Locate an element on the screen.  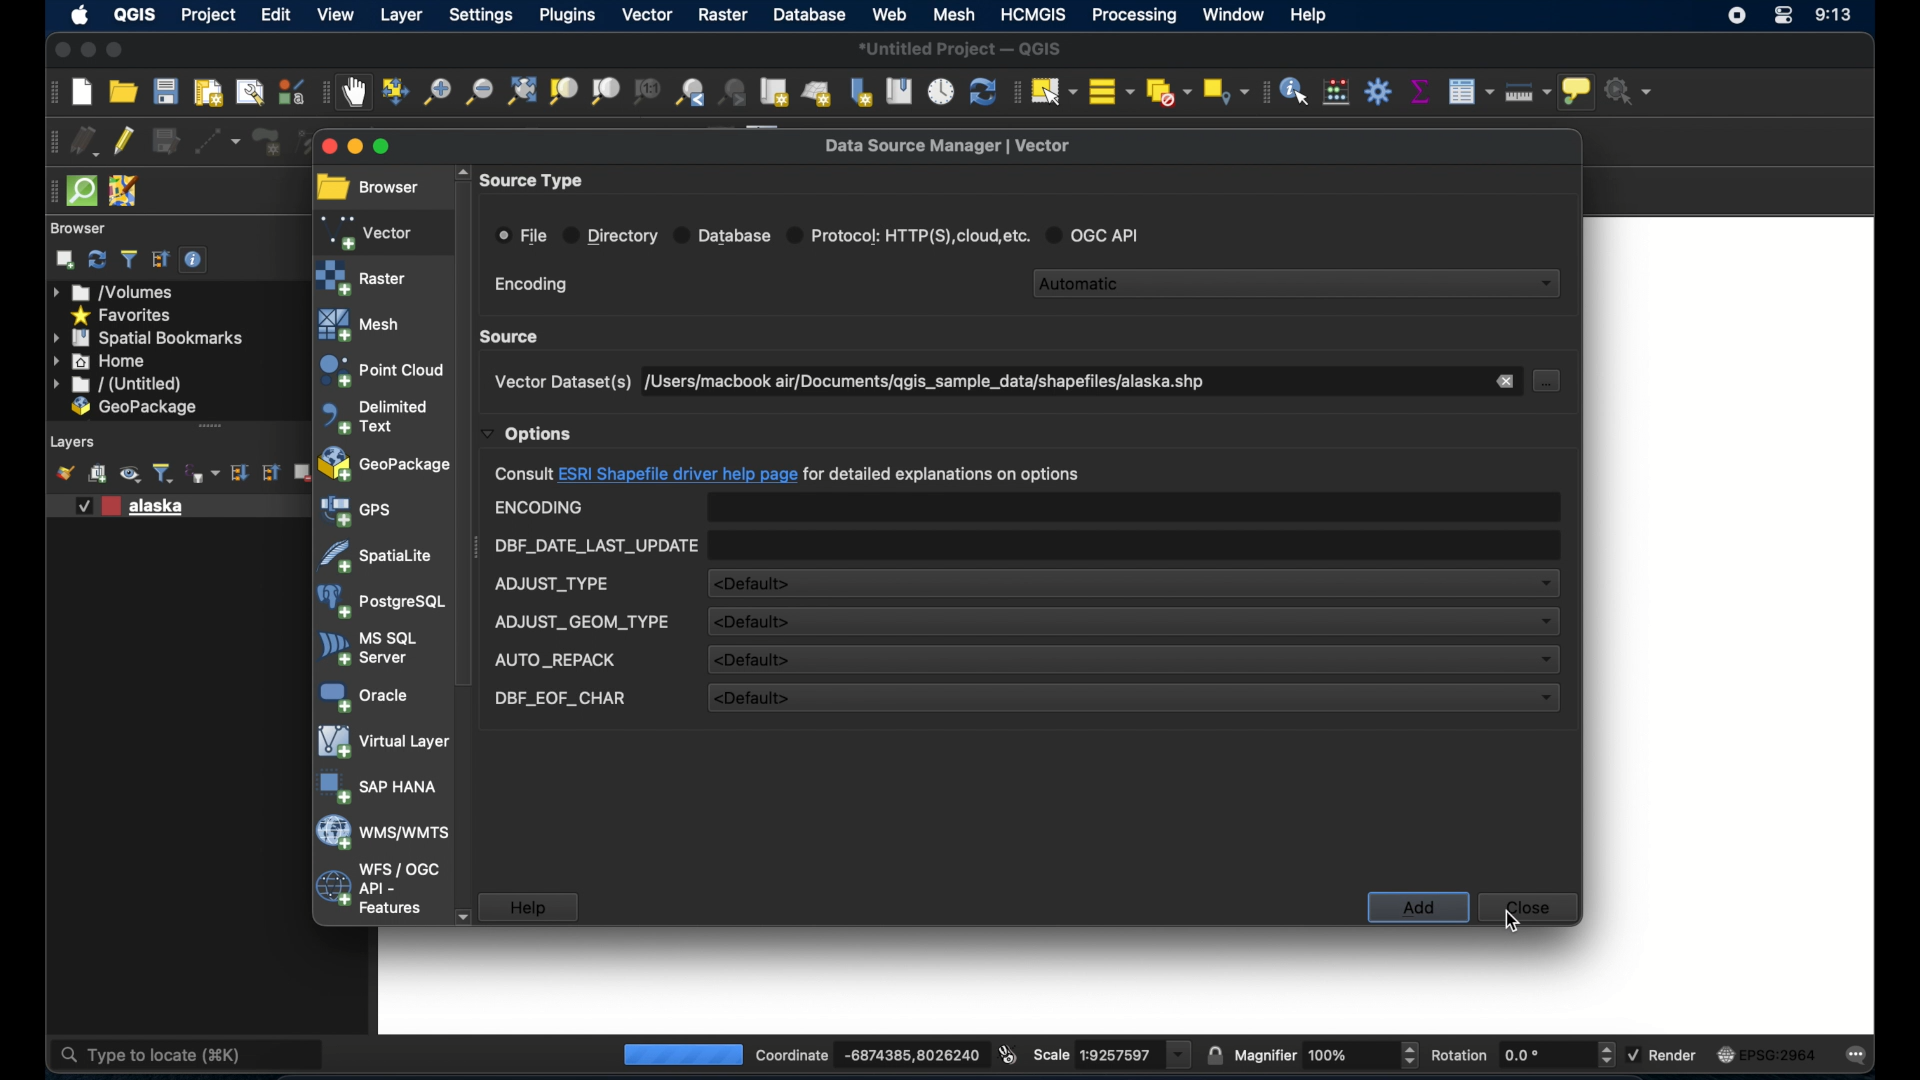
refresh is located at coordinates (981, 91).